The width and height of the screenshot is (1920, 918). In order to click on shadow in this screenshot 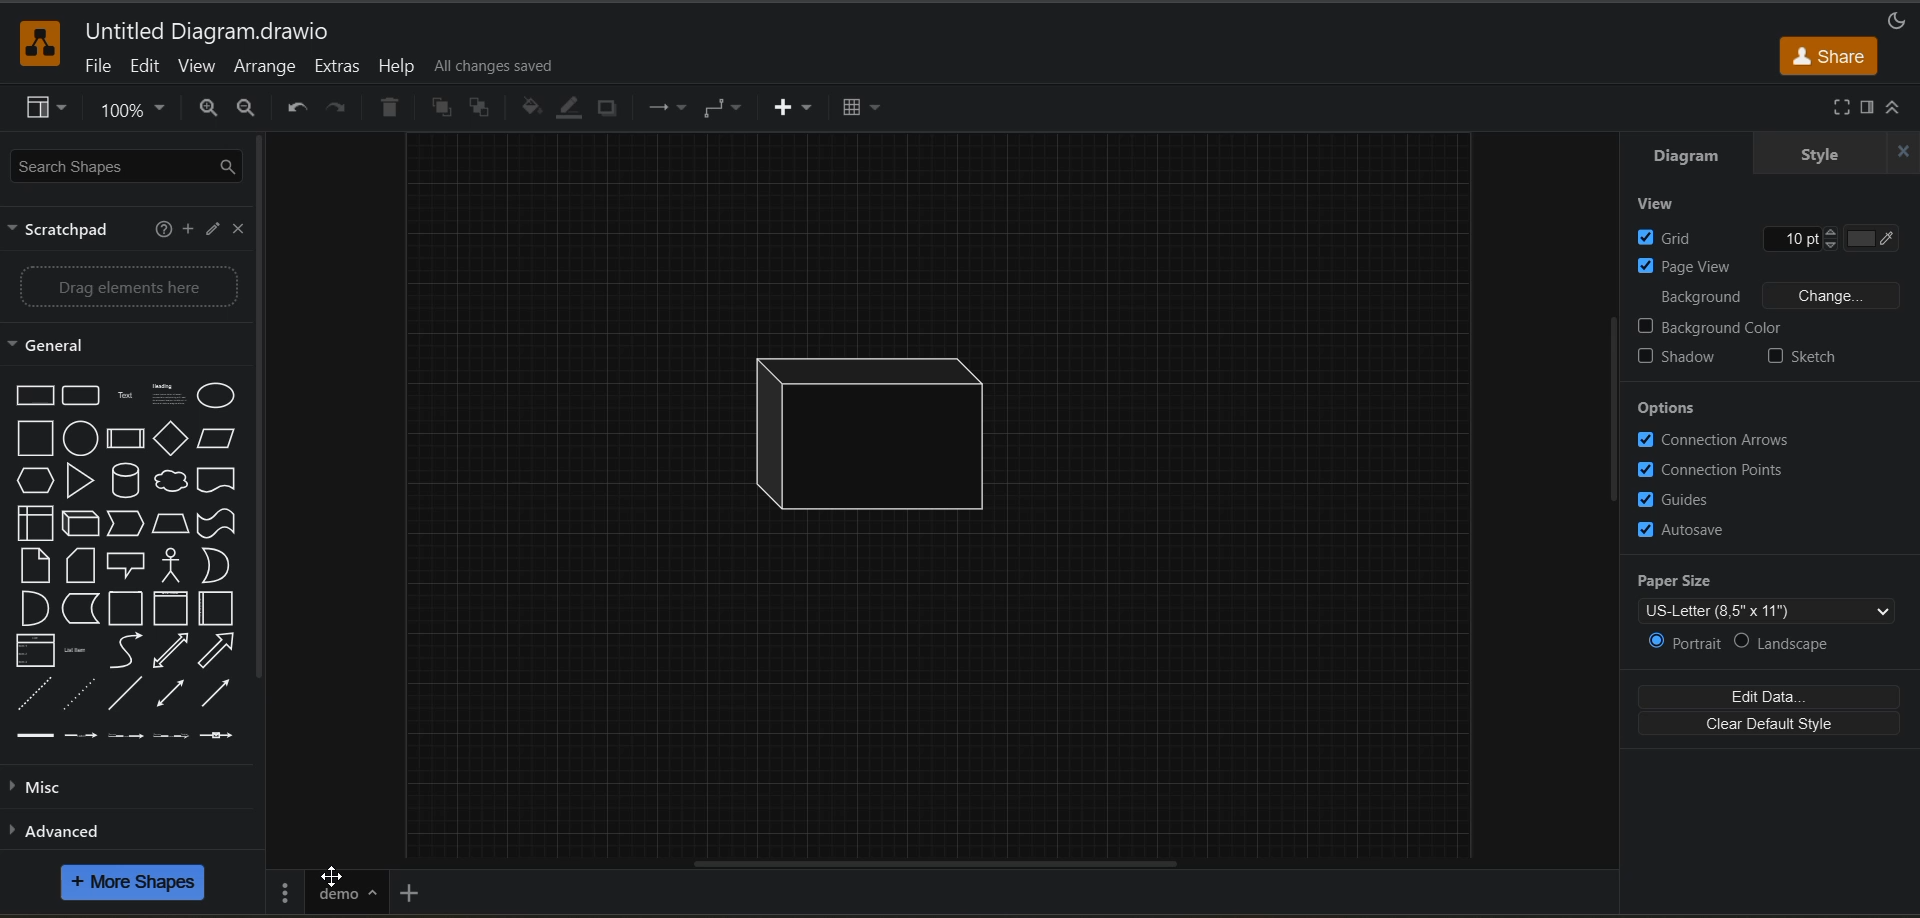, I will do `click(1675, 360)`.